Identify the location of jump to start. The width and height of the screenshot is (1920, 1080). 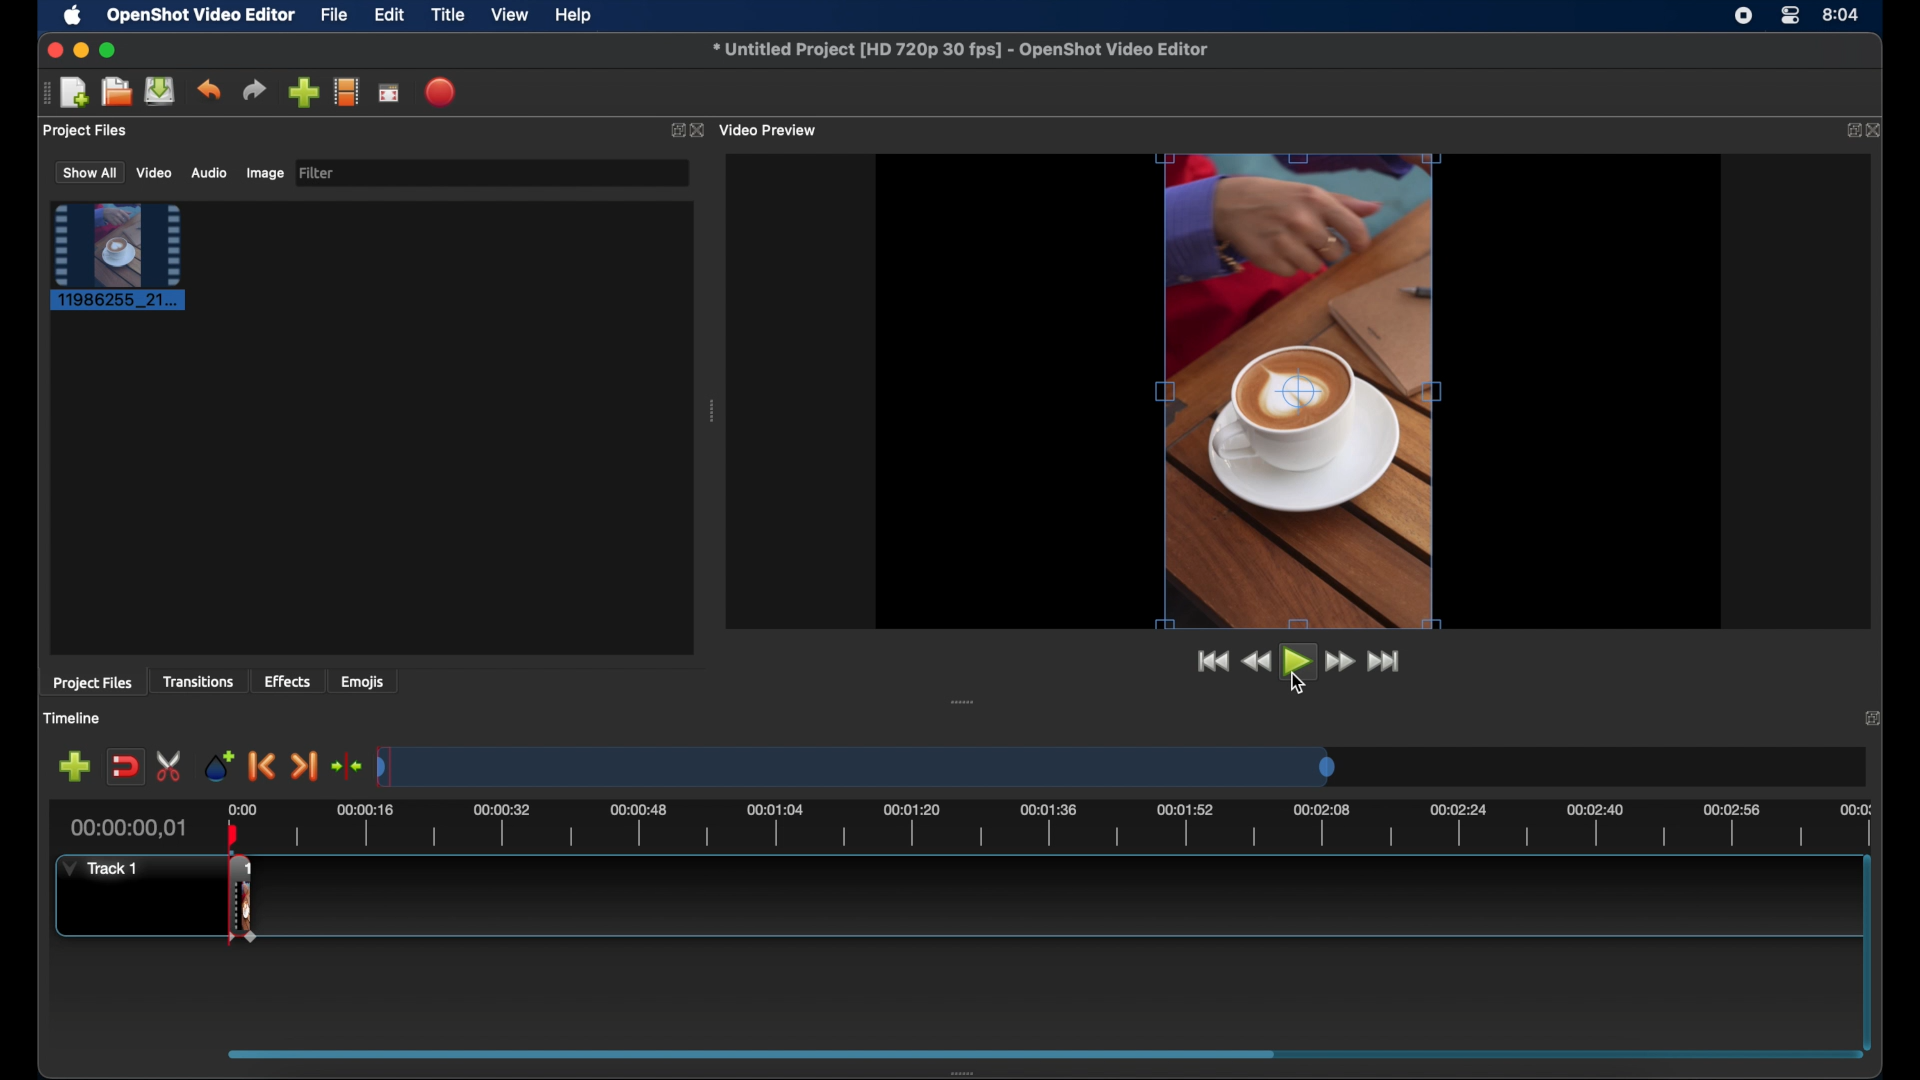
(1212, 661).